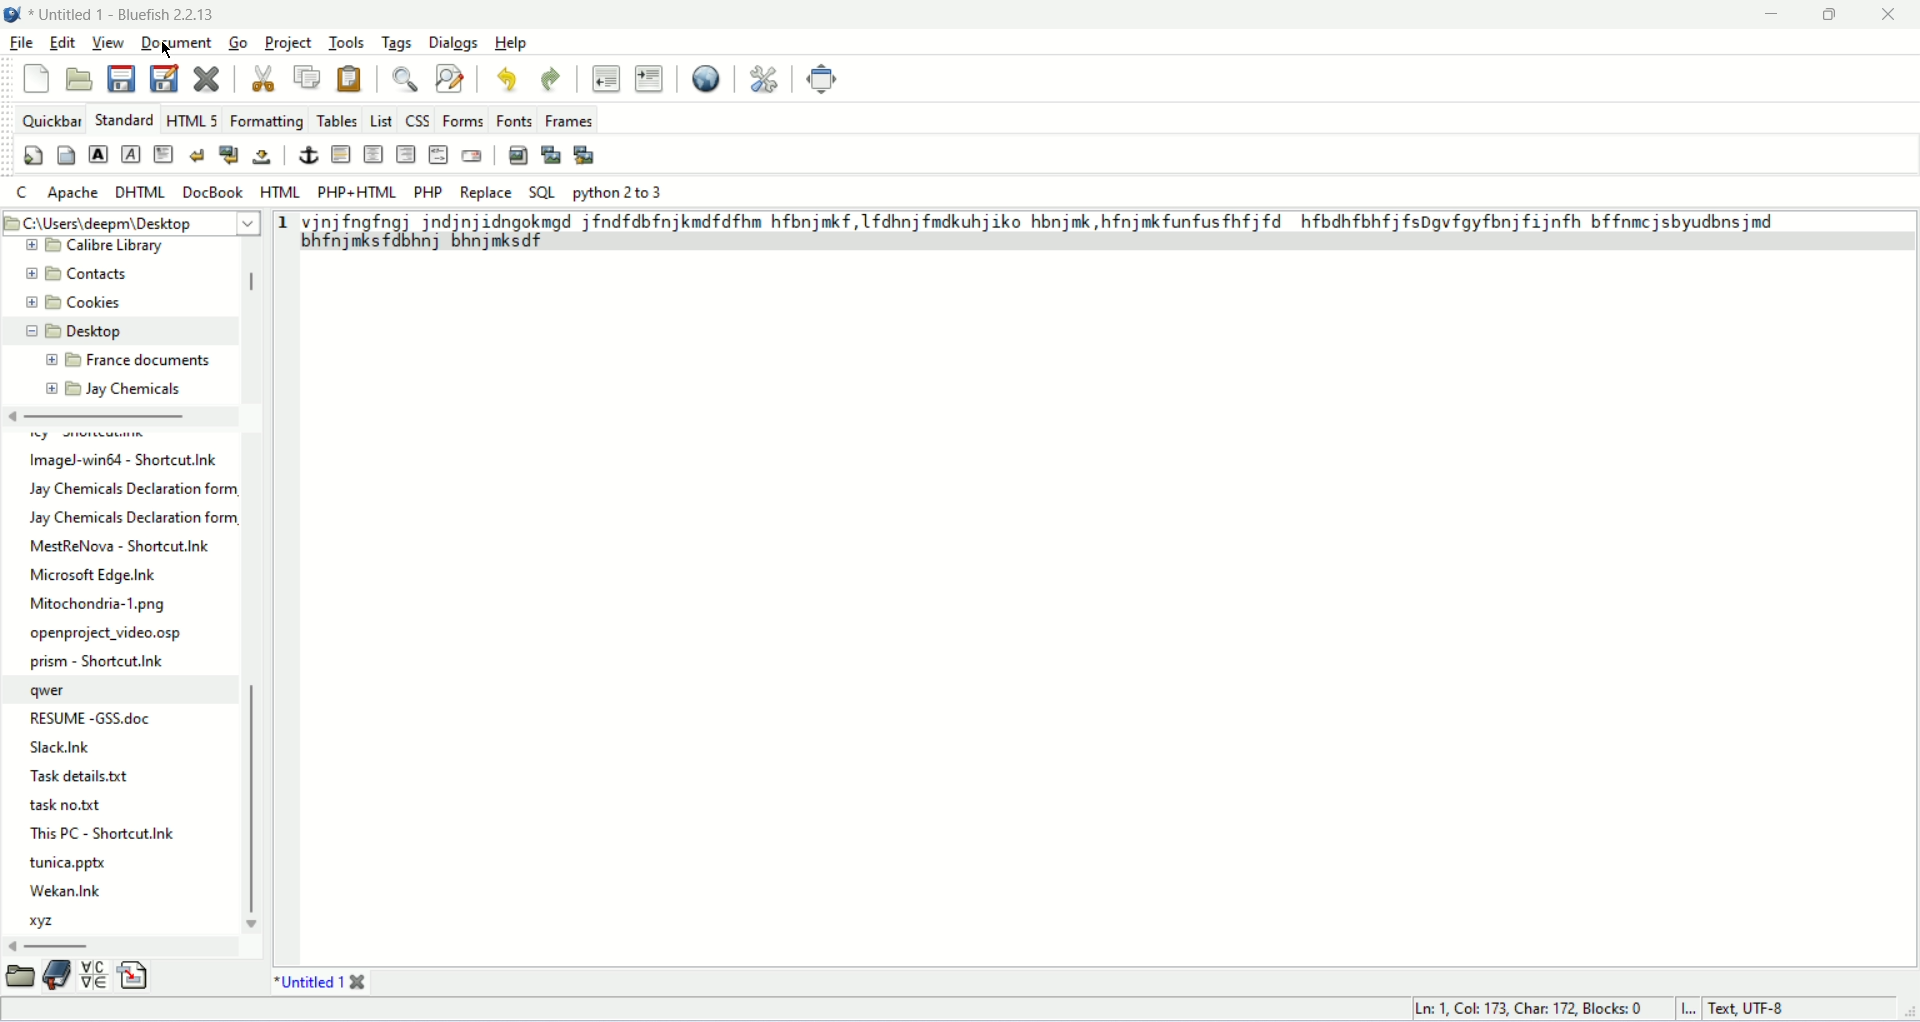  I want to click on anchor, so click(306, 154).